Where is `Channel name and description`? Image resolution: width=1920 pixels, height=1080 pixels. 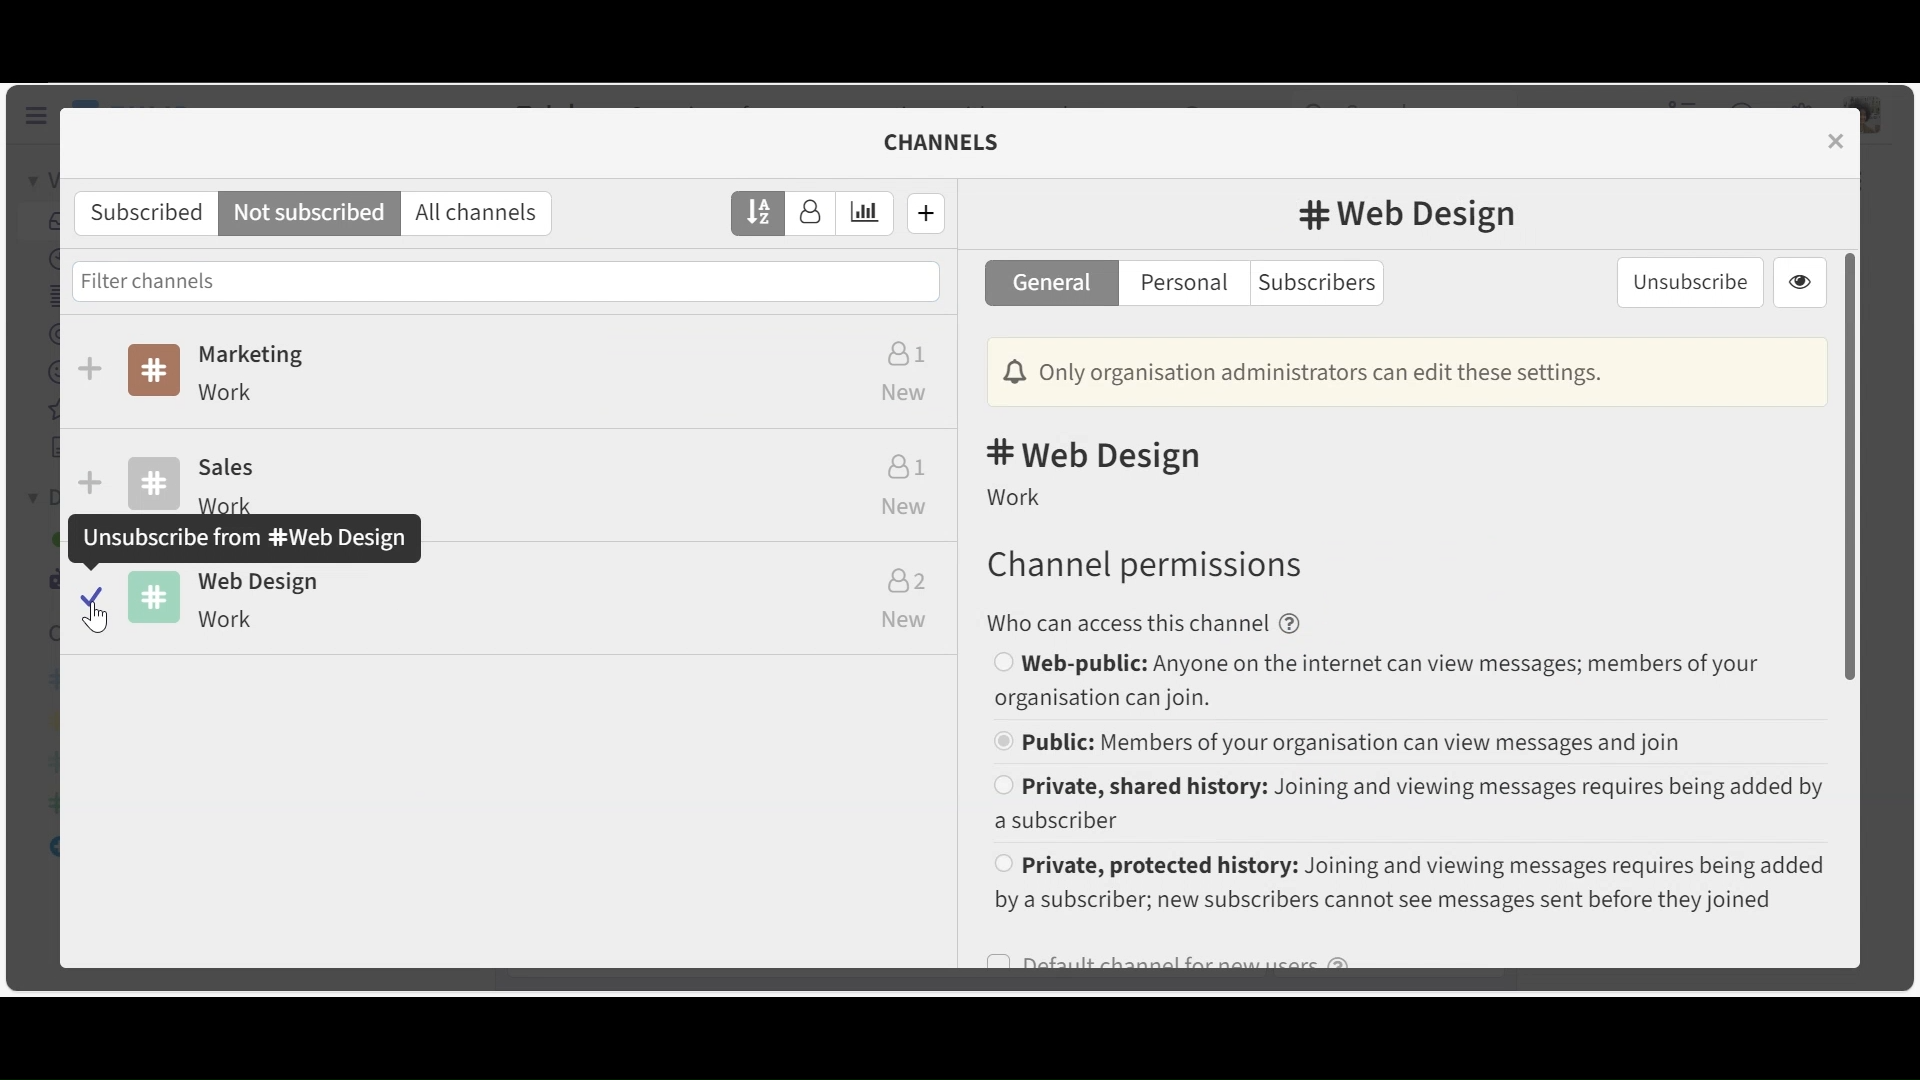
Channel name and description is located at coordinates (535, 606).